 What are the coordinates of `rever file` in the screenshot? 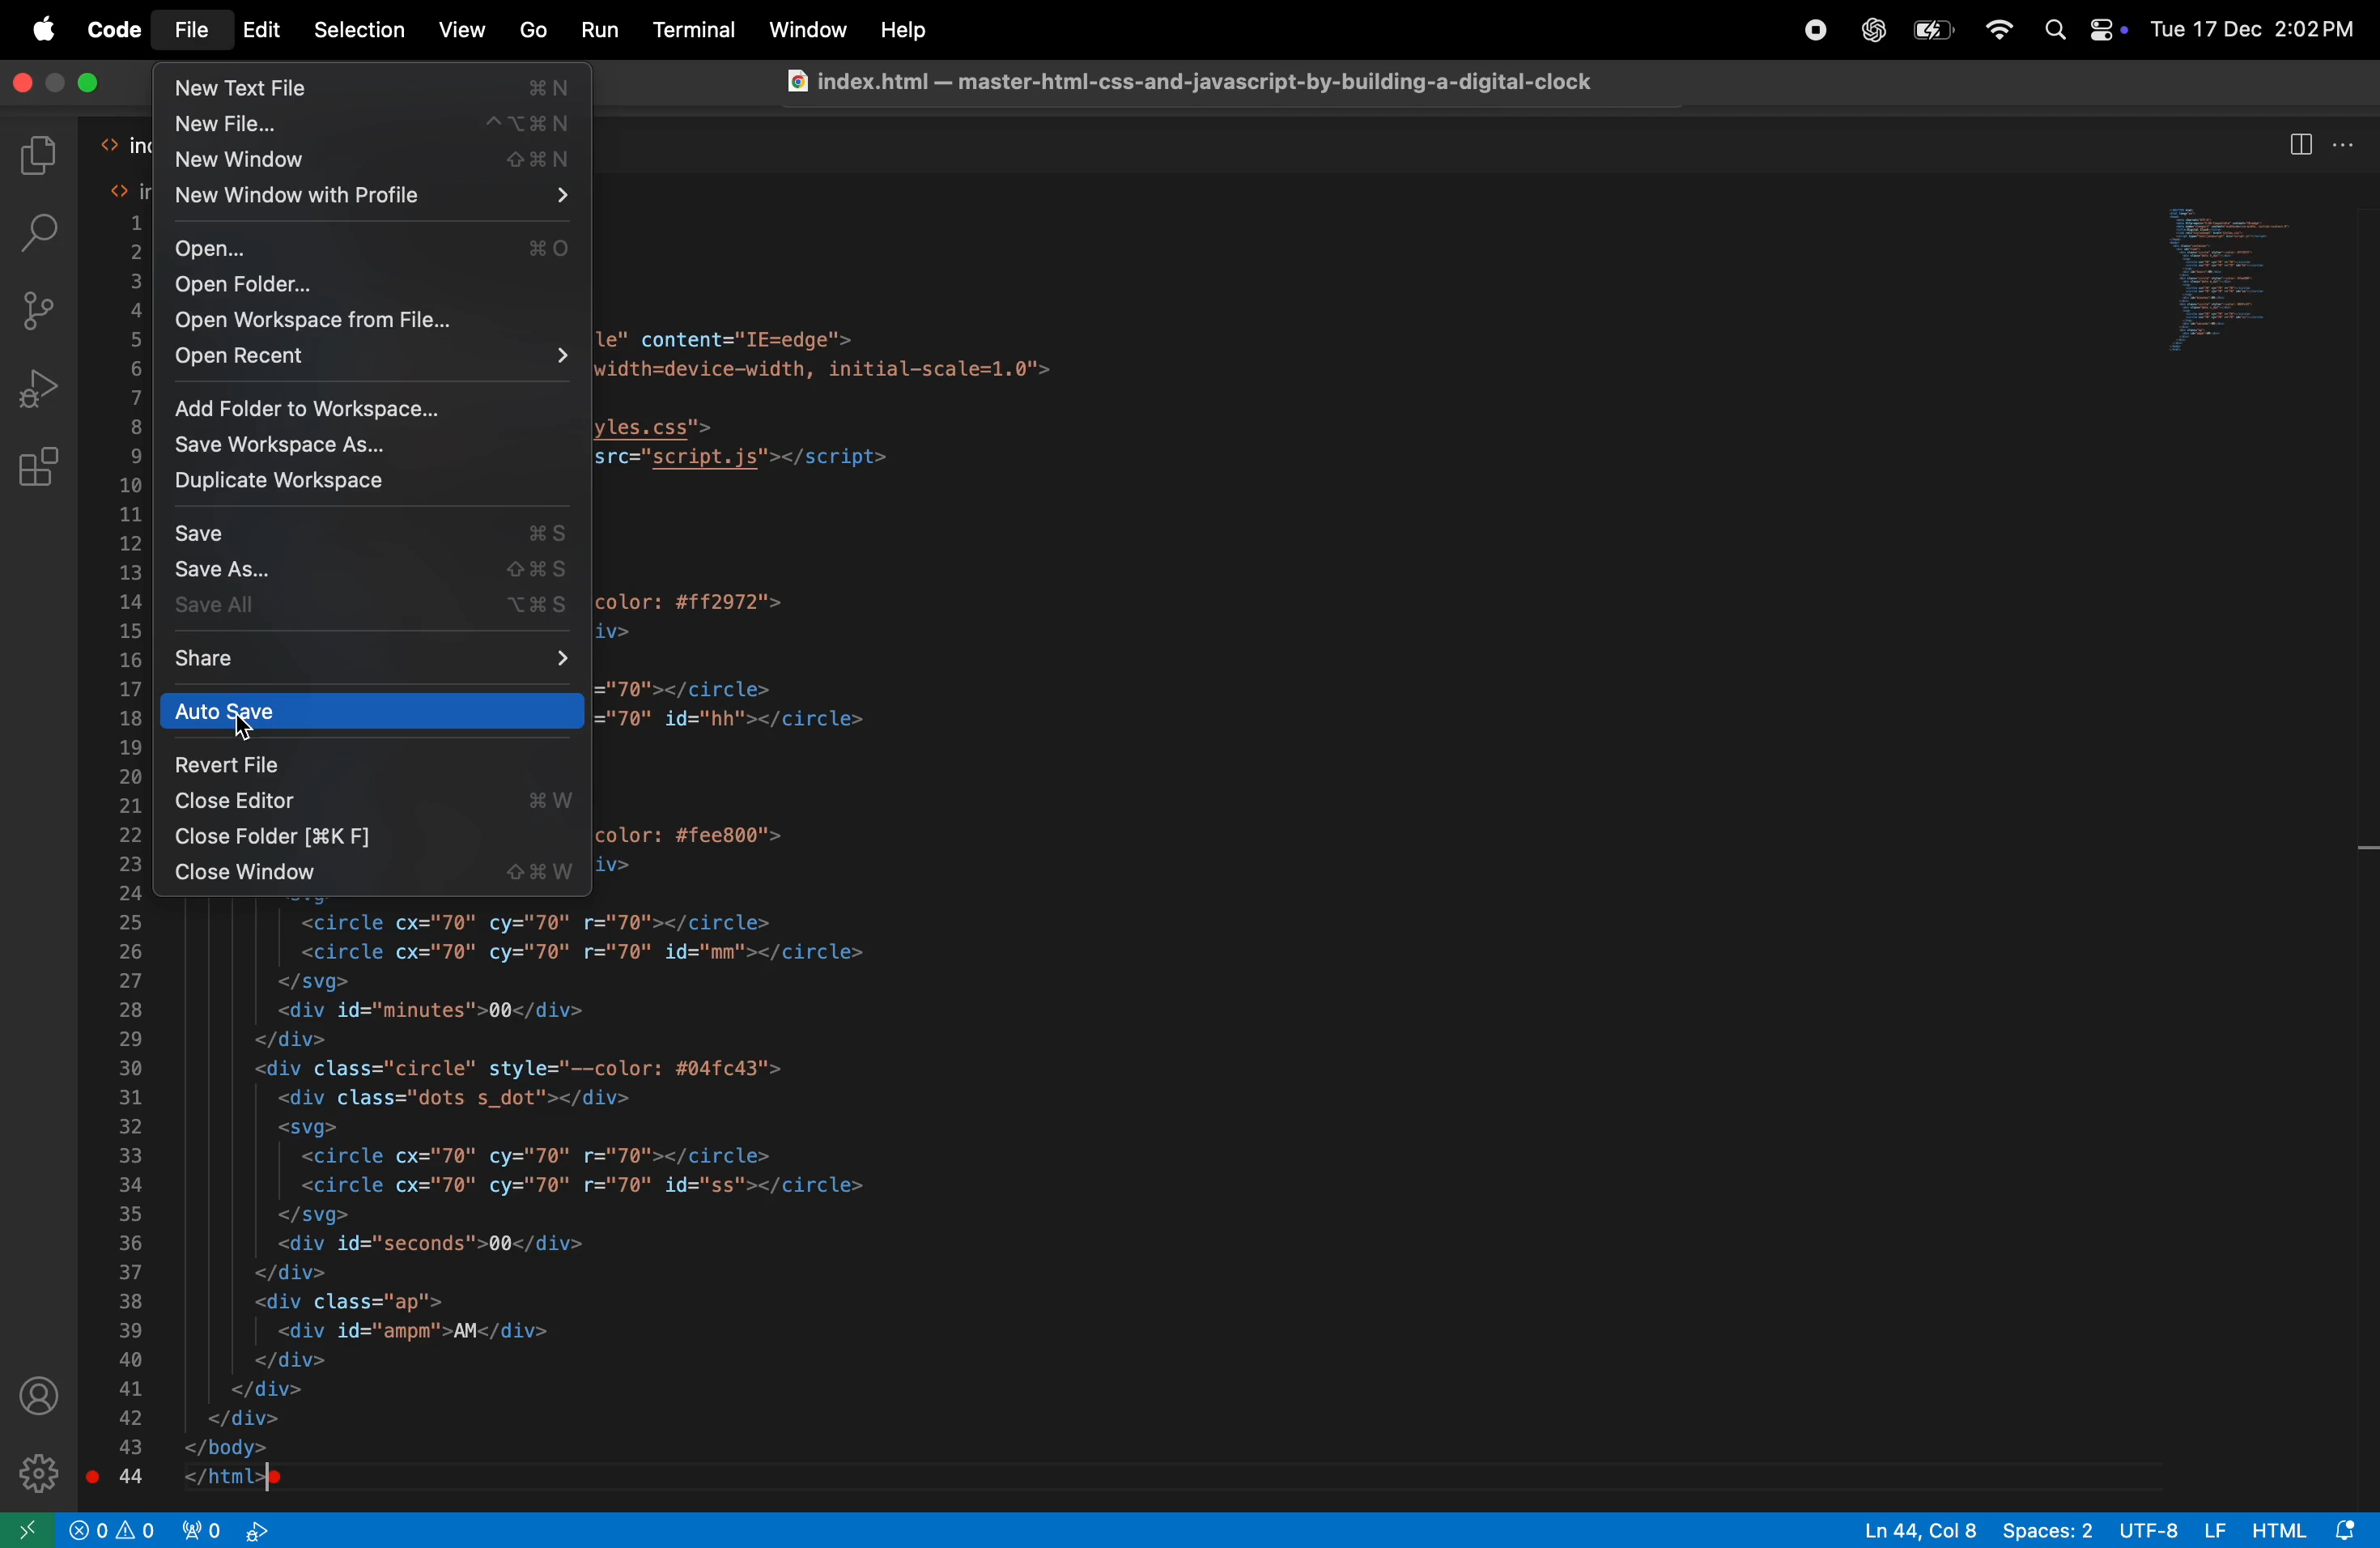 It's located at (372, 765).